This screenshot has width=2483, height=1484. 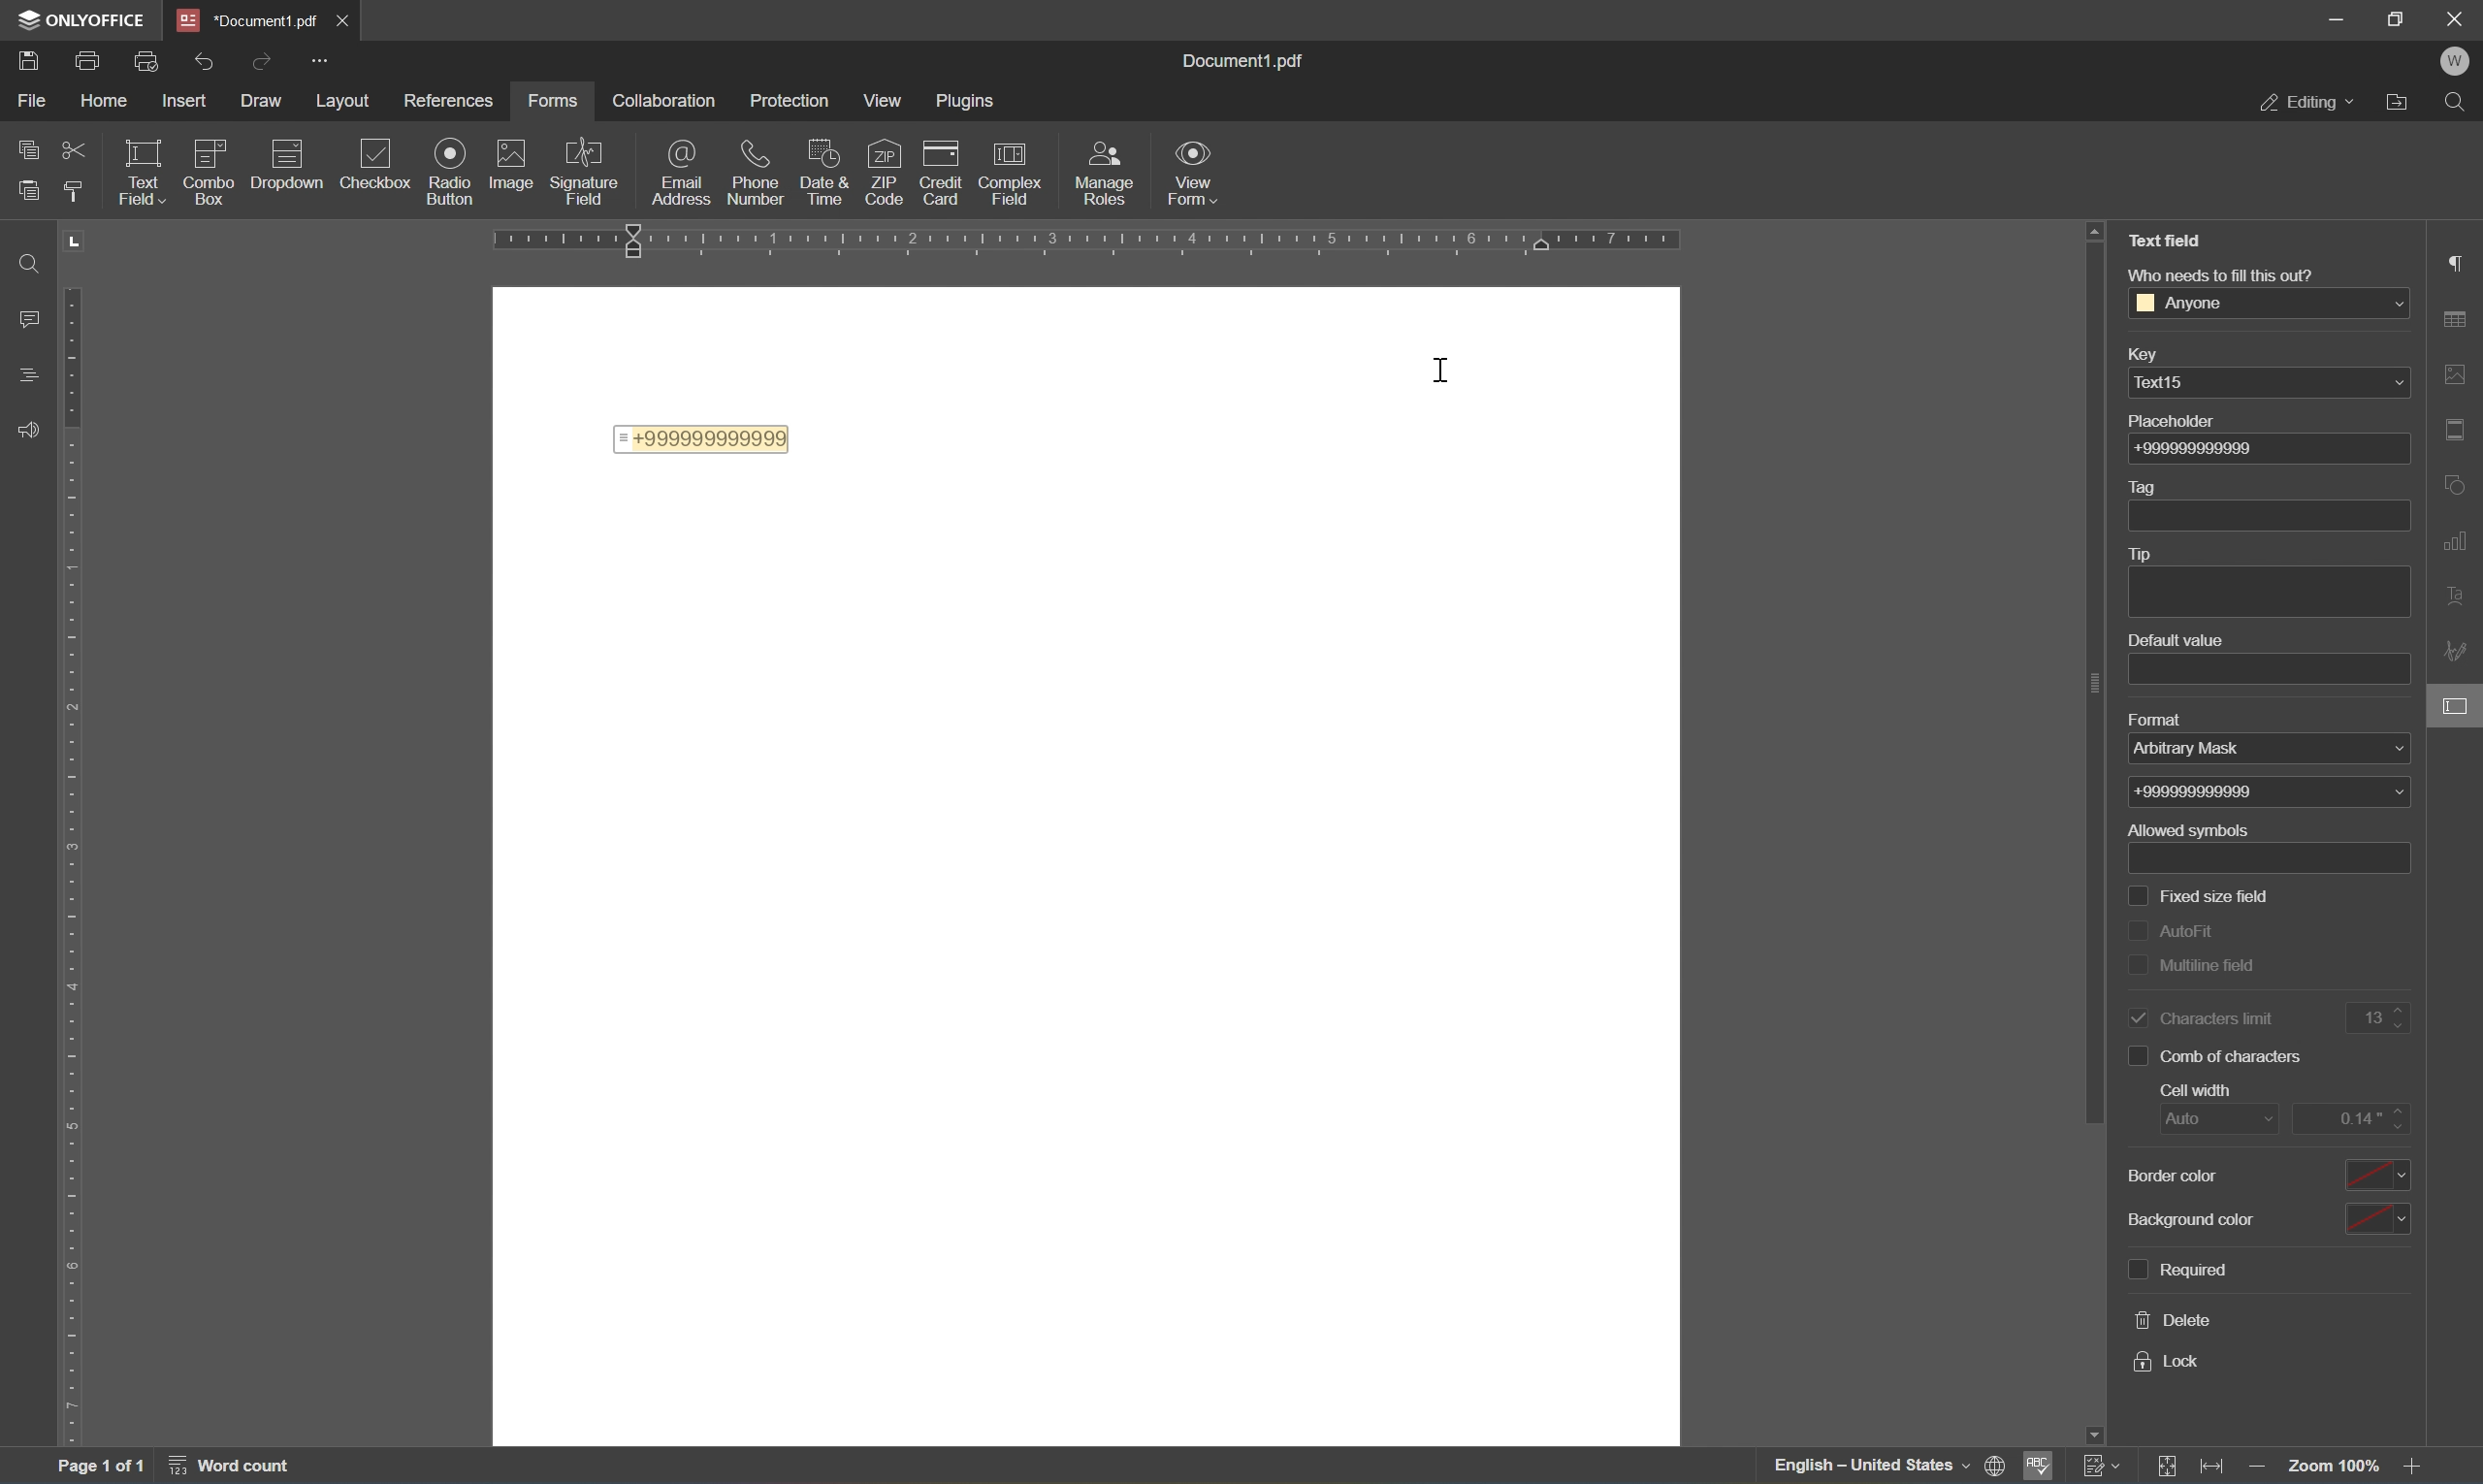 What do you see at coordinates (236, 1465) in the screenshot?
I see `word count` at bounding box center [236, 1465].